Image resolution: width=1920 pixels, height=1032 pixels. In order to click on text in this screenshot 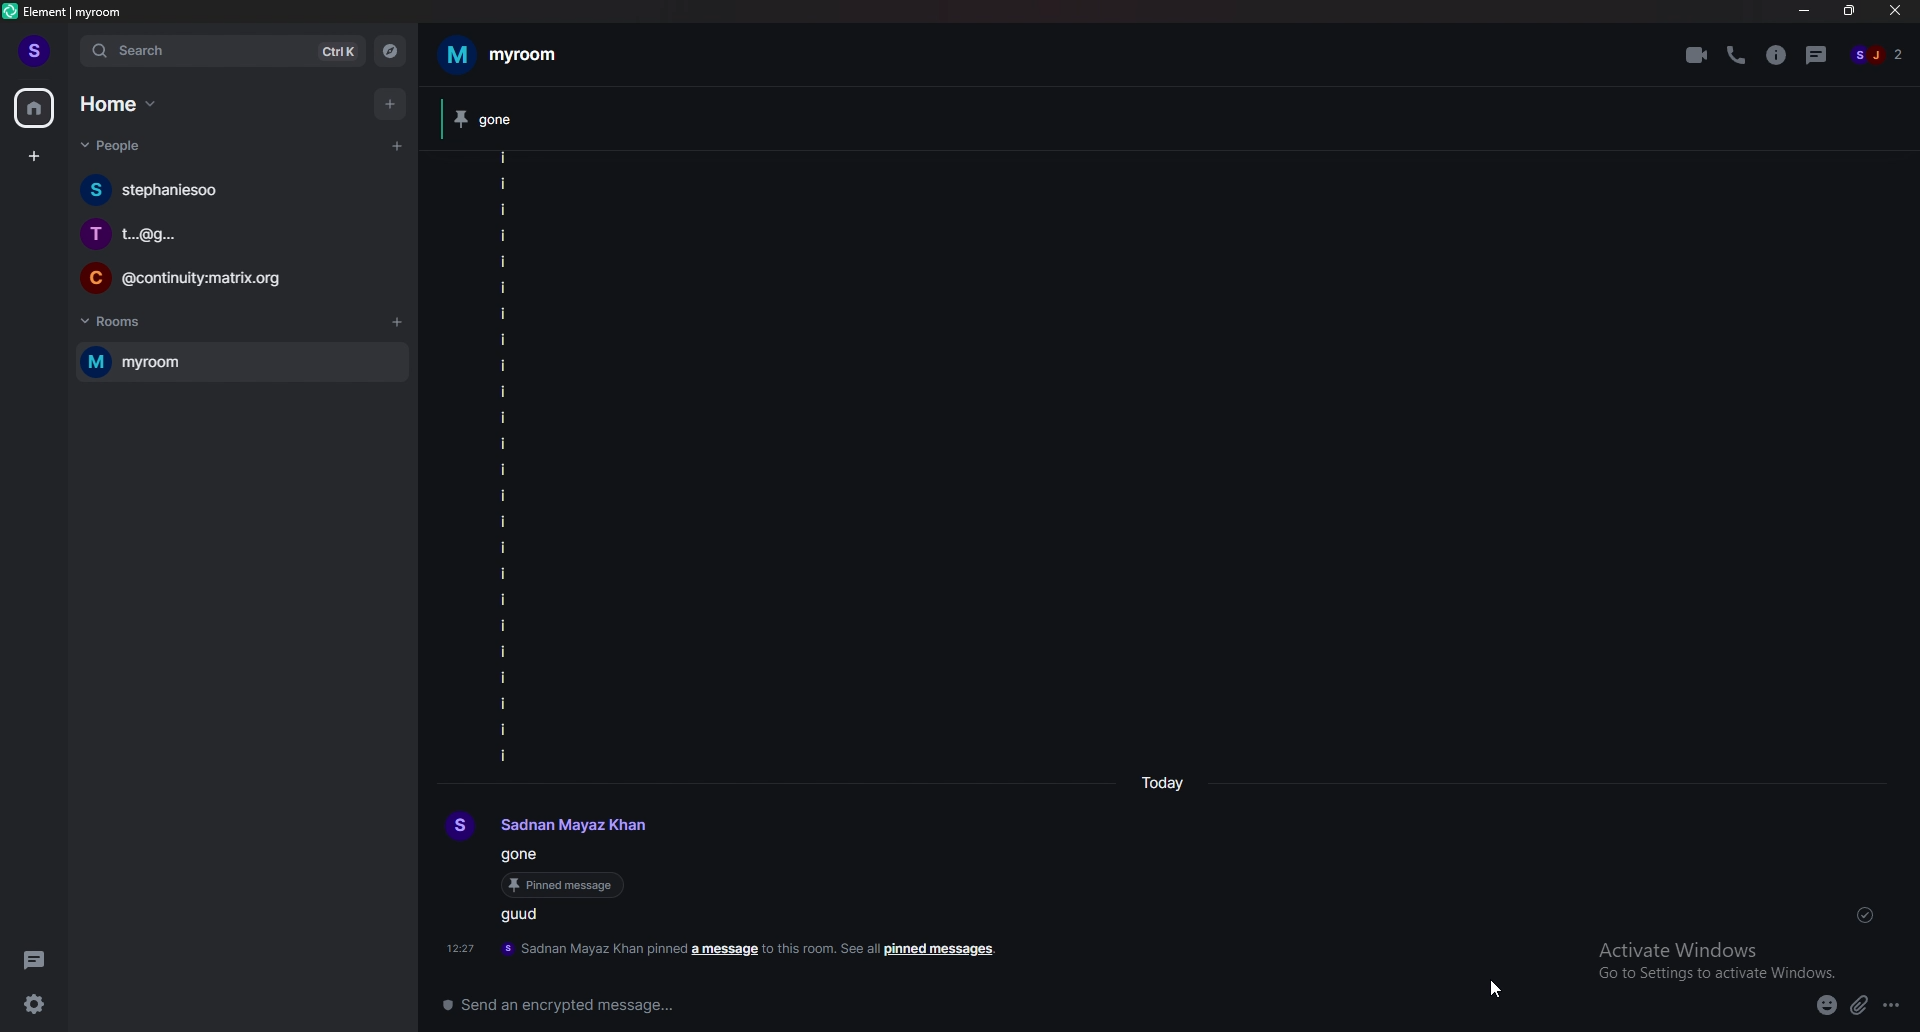, I will do `click(534, 915)`.